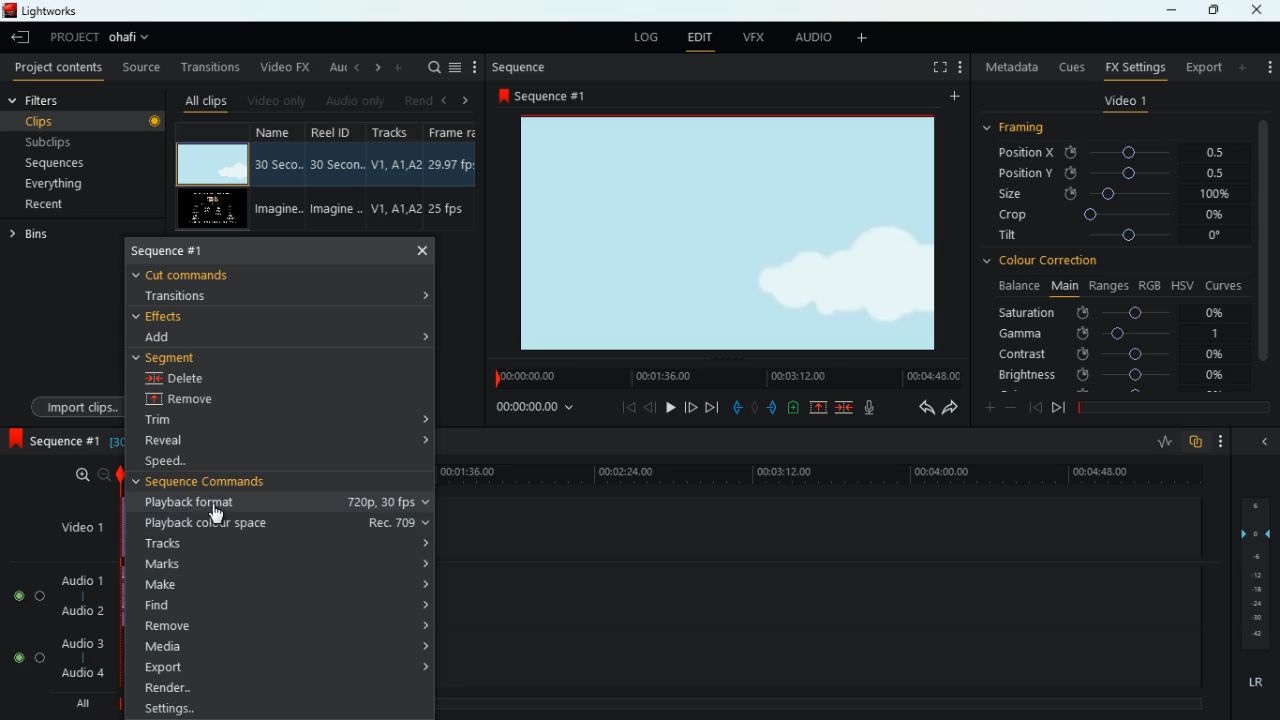 This screenshot has width=1280, height=720. Describe the element at coordinates (460, 101) in the screenshot. I see `right` at that location.